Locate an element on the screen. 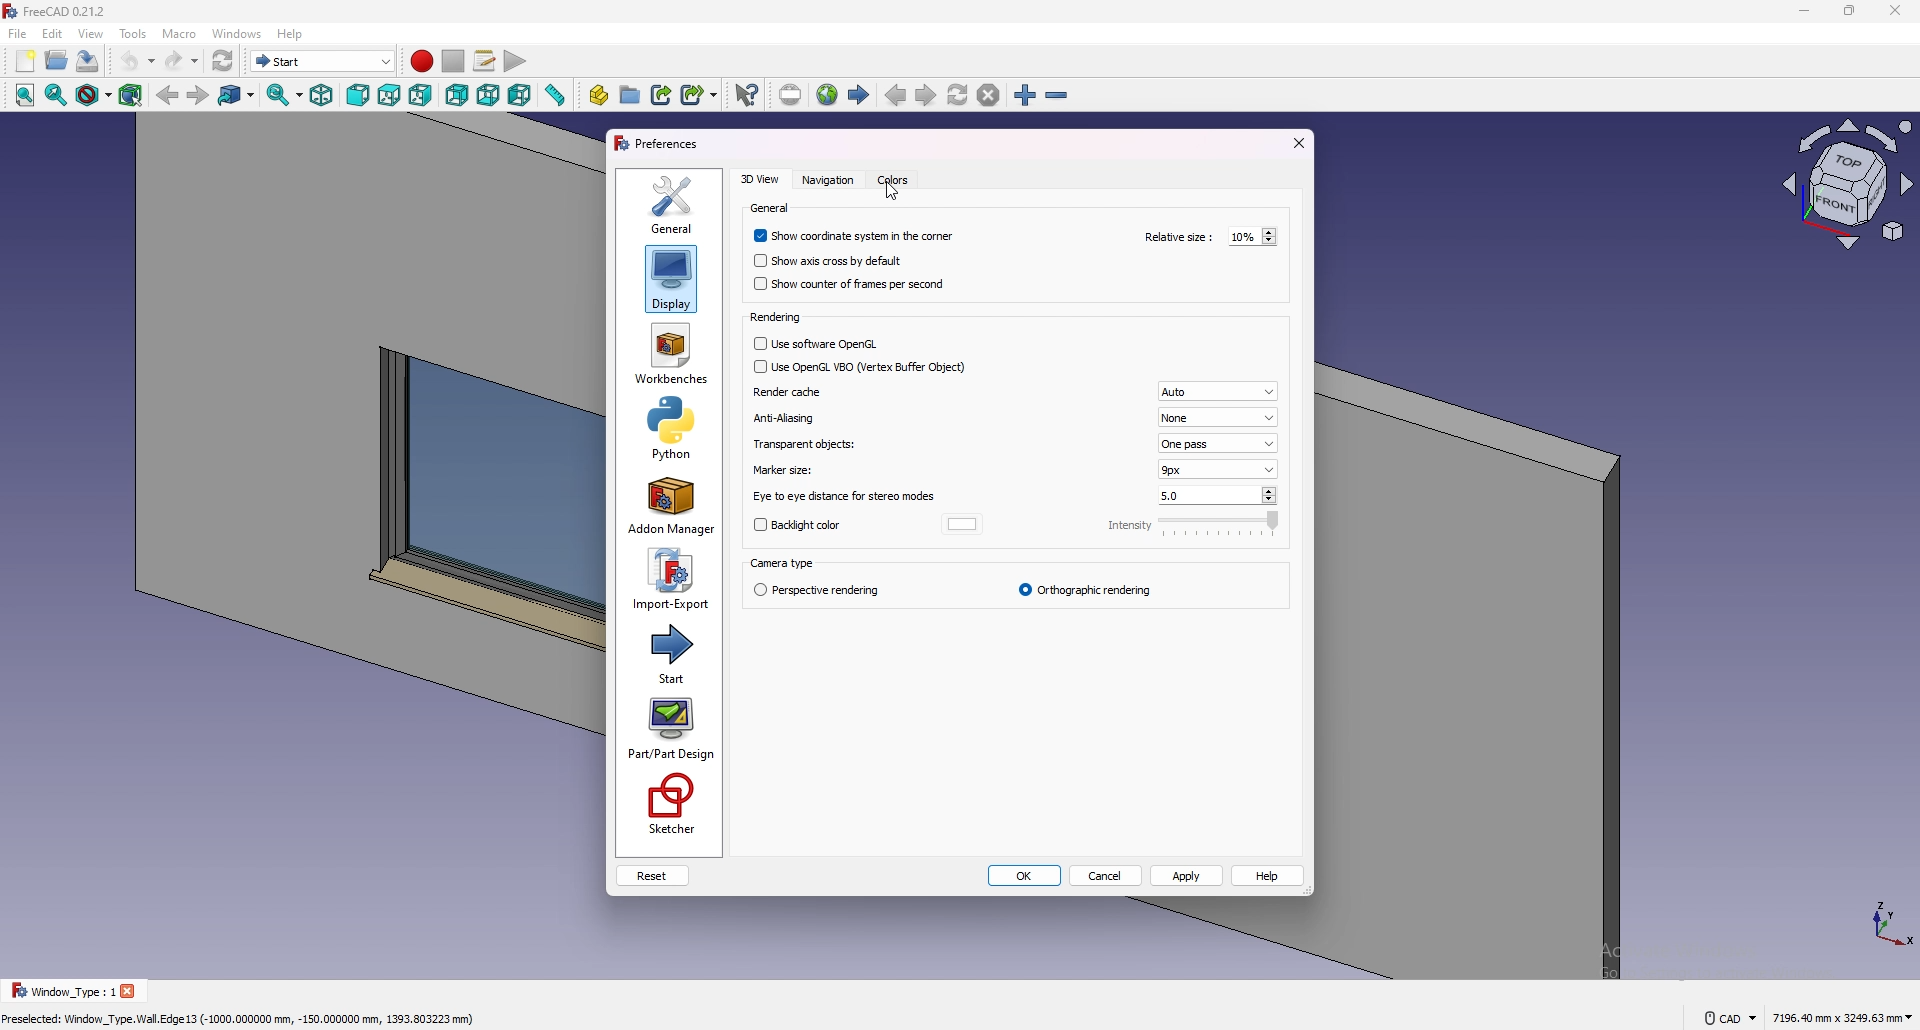 Image resolution: width=1920 pixels, height=1030 pixels. Window _Type : 1 is located at coordinates (60, 991).